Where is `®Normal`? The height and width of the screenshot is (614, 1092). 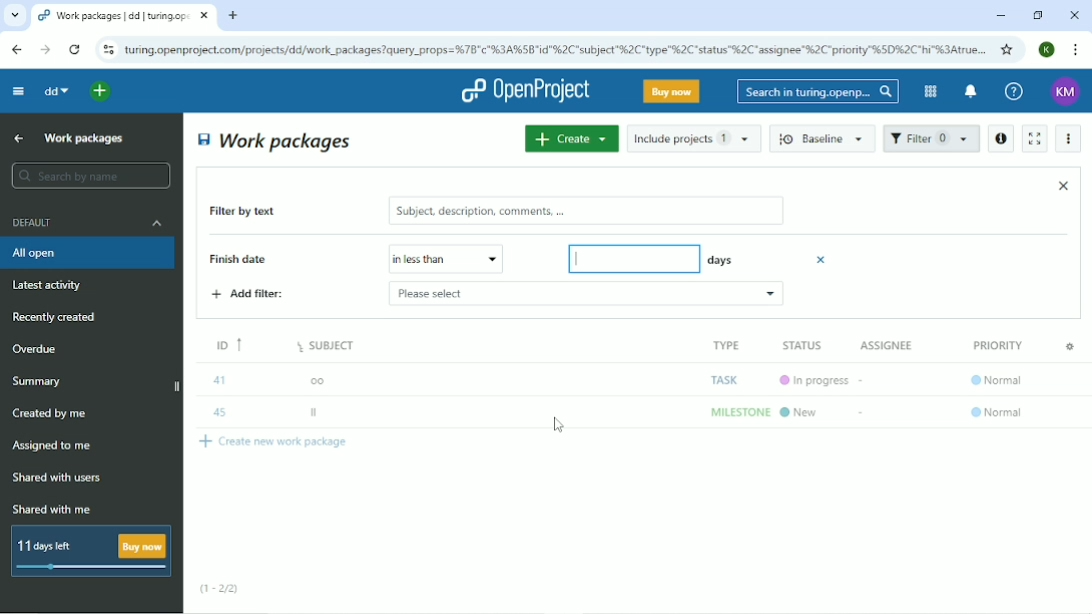 ®Normal is located at coordinates (996, 385).